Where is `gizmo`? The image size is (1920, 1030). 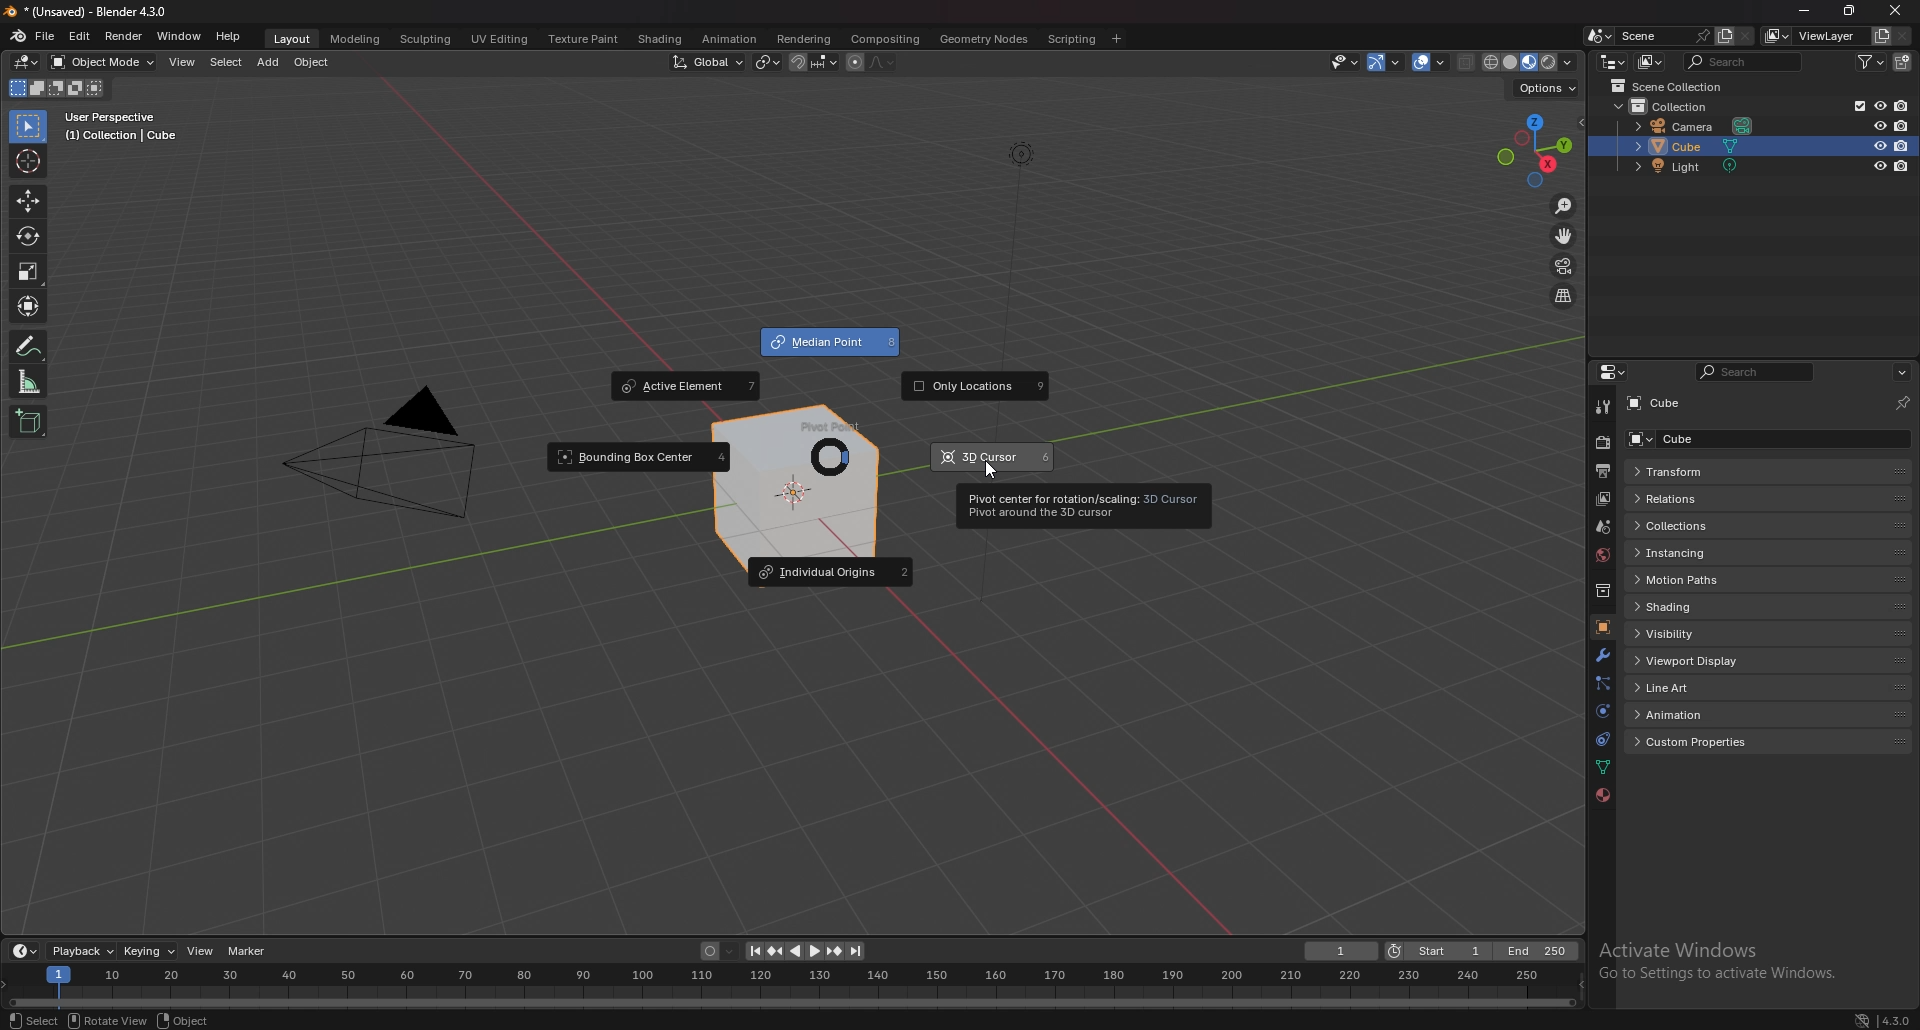 gizmo is located at coordinates (1386, 63).